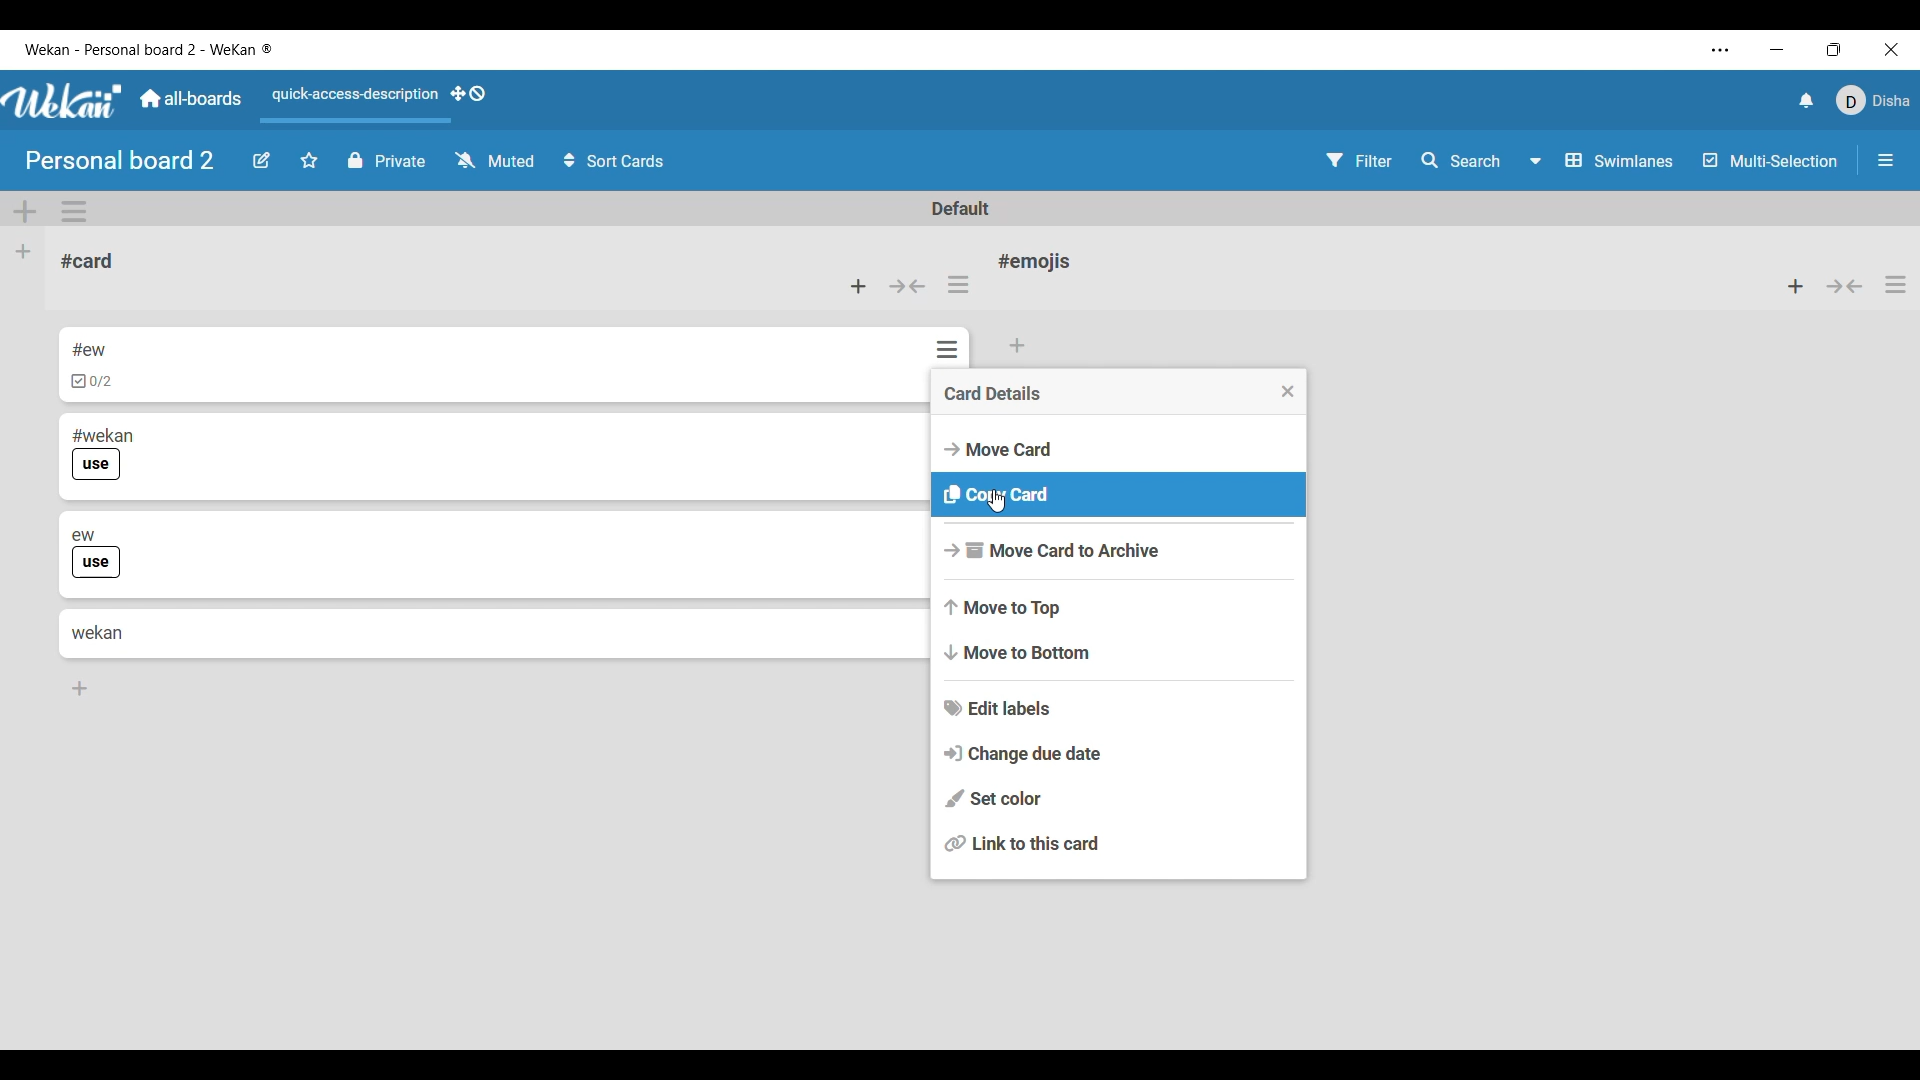 The width and height of the screenshot is (1920, 1080). I want to click on Add card to top of list, so click(858, 287).